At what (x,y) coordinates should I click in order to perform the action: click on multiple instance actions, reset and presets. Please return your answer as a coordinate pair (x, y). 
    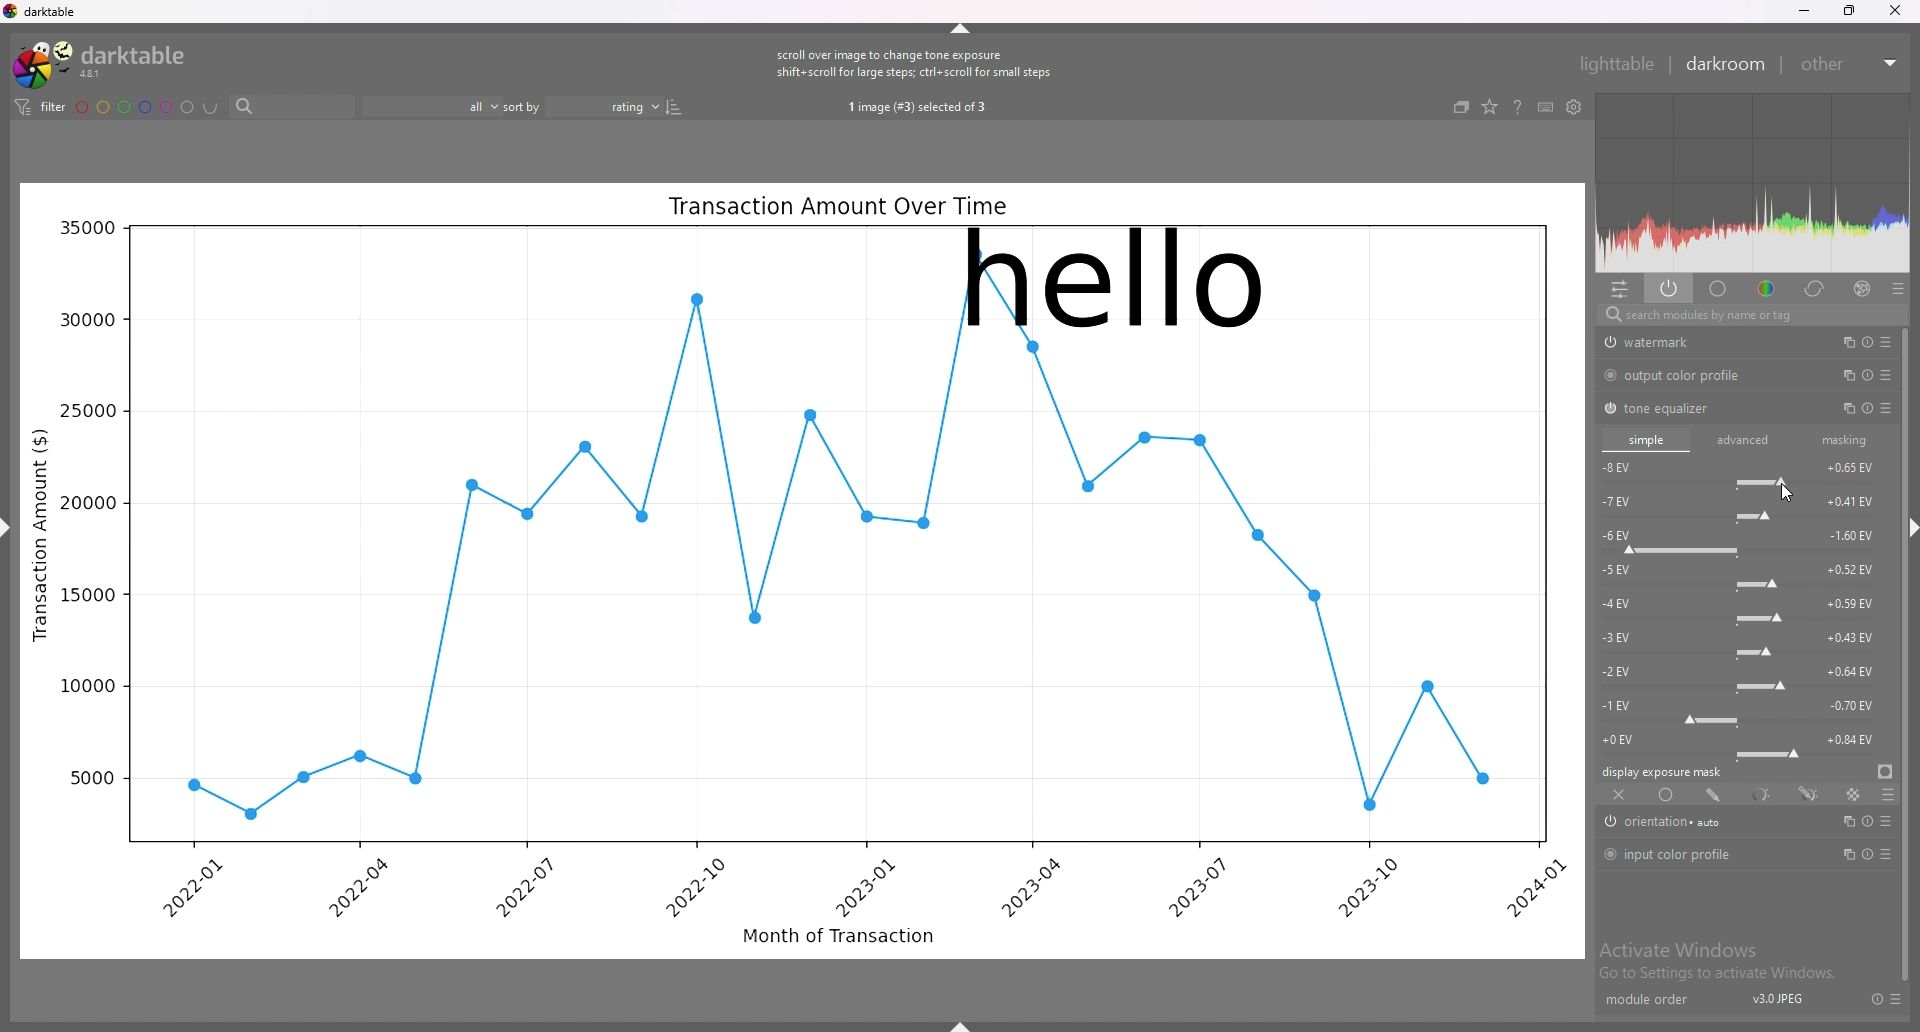
    Looking at the image, I should click on (1866, 341).